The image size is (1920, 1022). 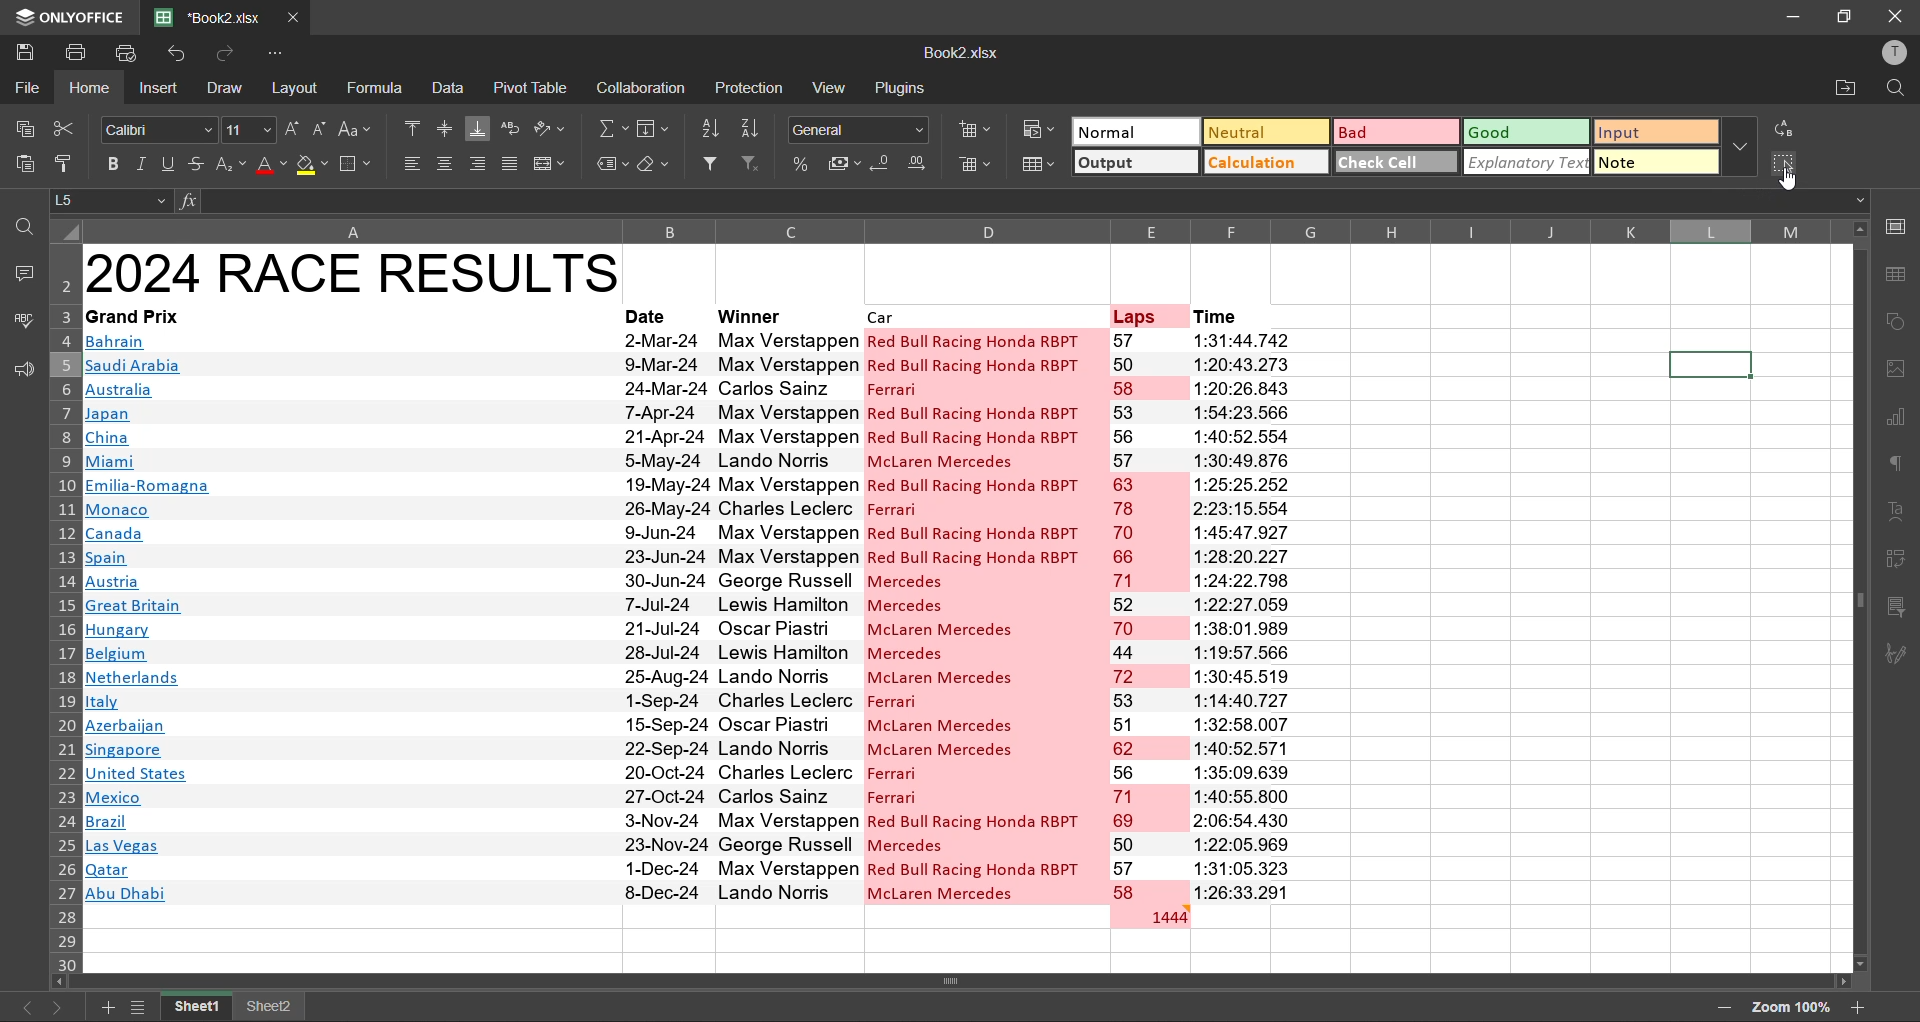 What do you see at coordinates (443, 128) in the screenshot?
I see `align middle` at bounding box center [443, 128].